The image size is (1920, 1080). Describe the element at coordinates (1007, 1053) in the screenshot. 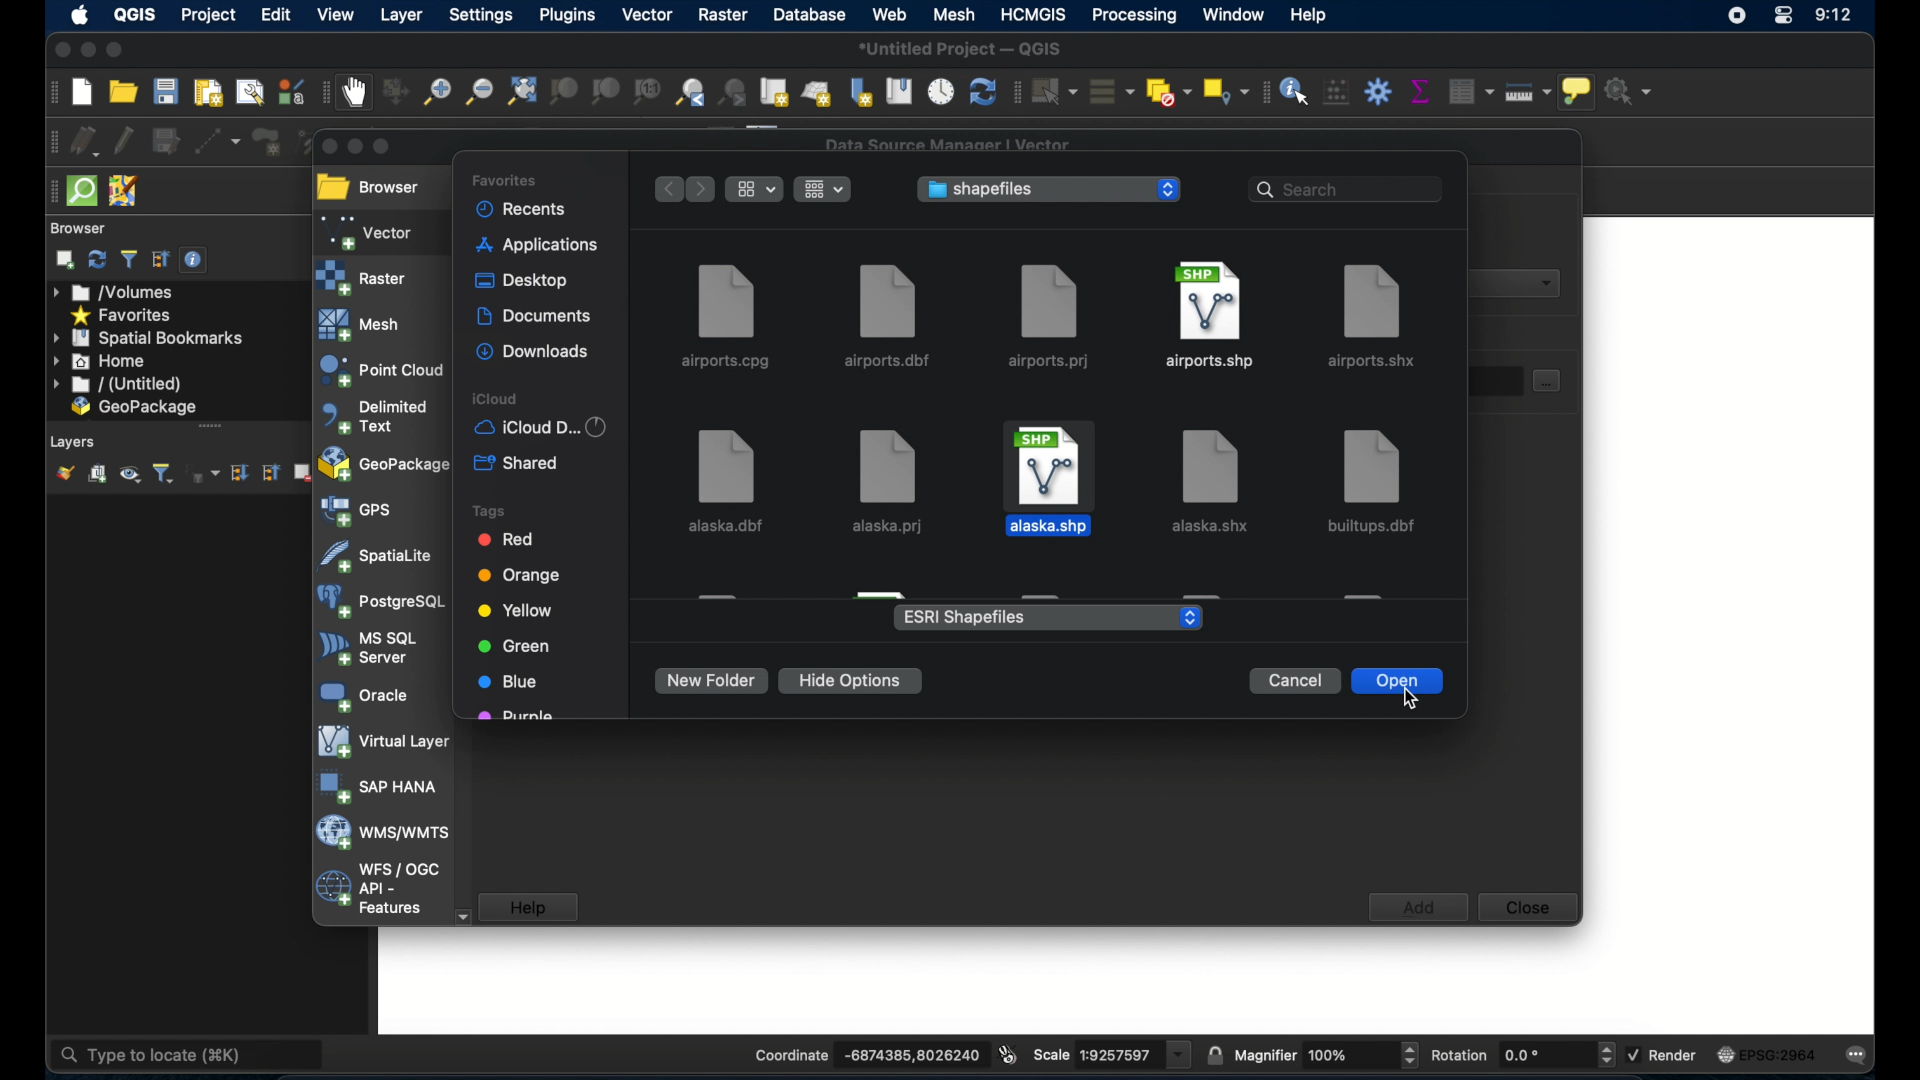

I see `toggle extents and mouse display position` at that location.